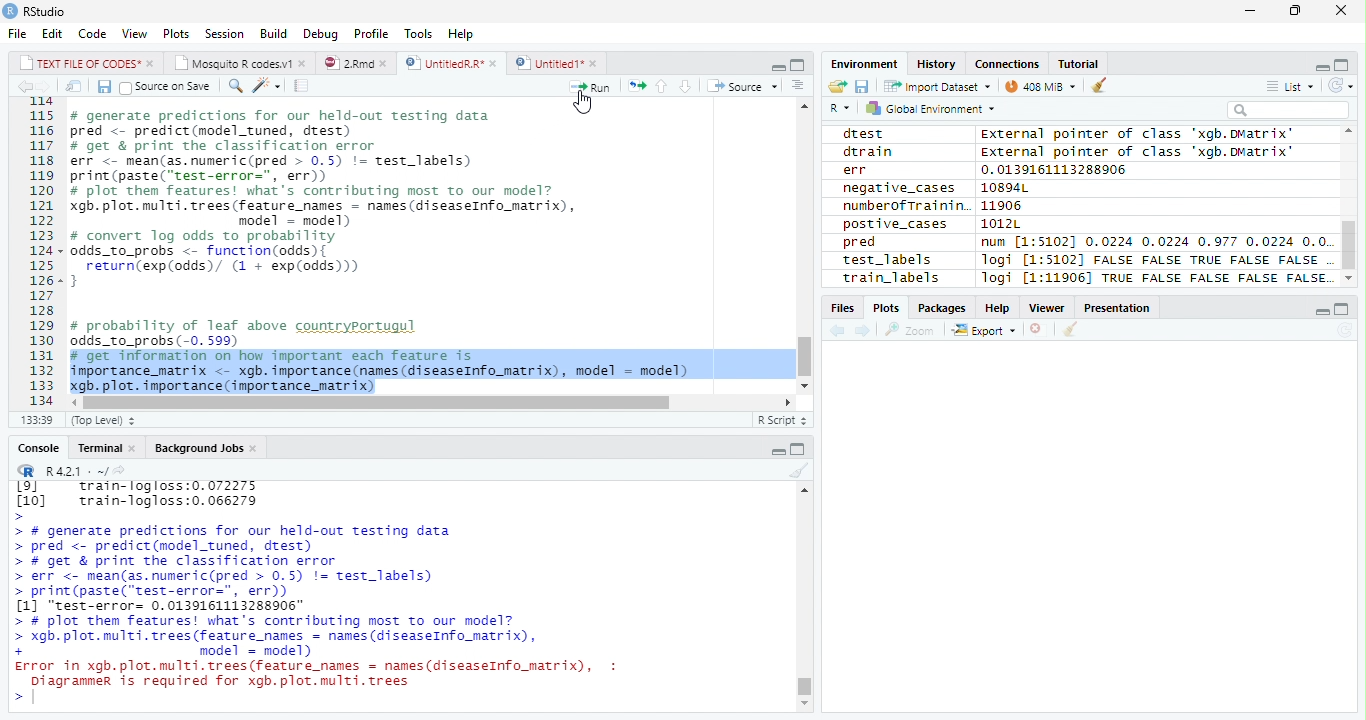  I want to click on Help, so click(463, 36).